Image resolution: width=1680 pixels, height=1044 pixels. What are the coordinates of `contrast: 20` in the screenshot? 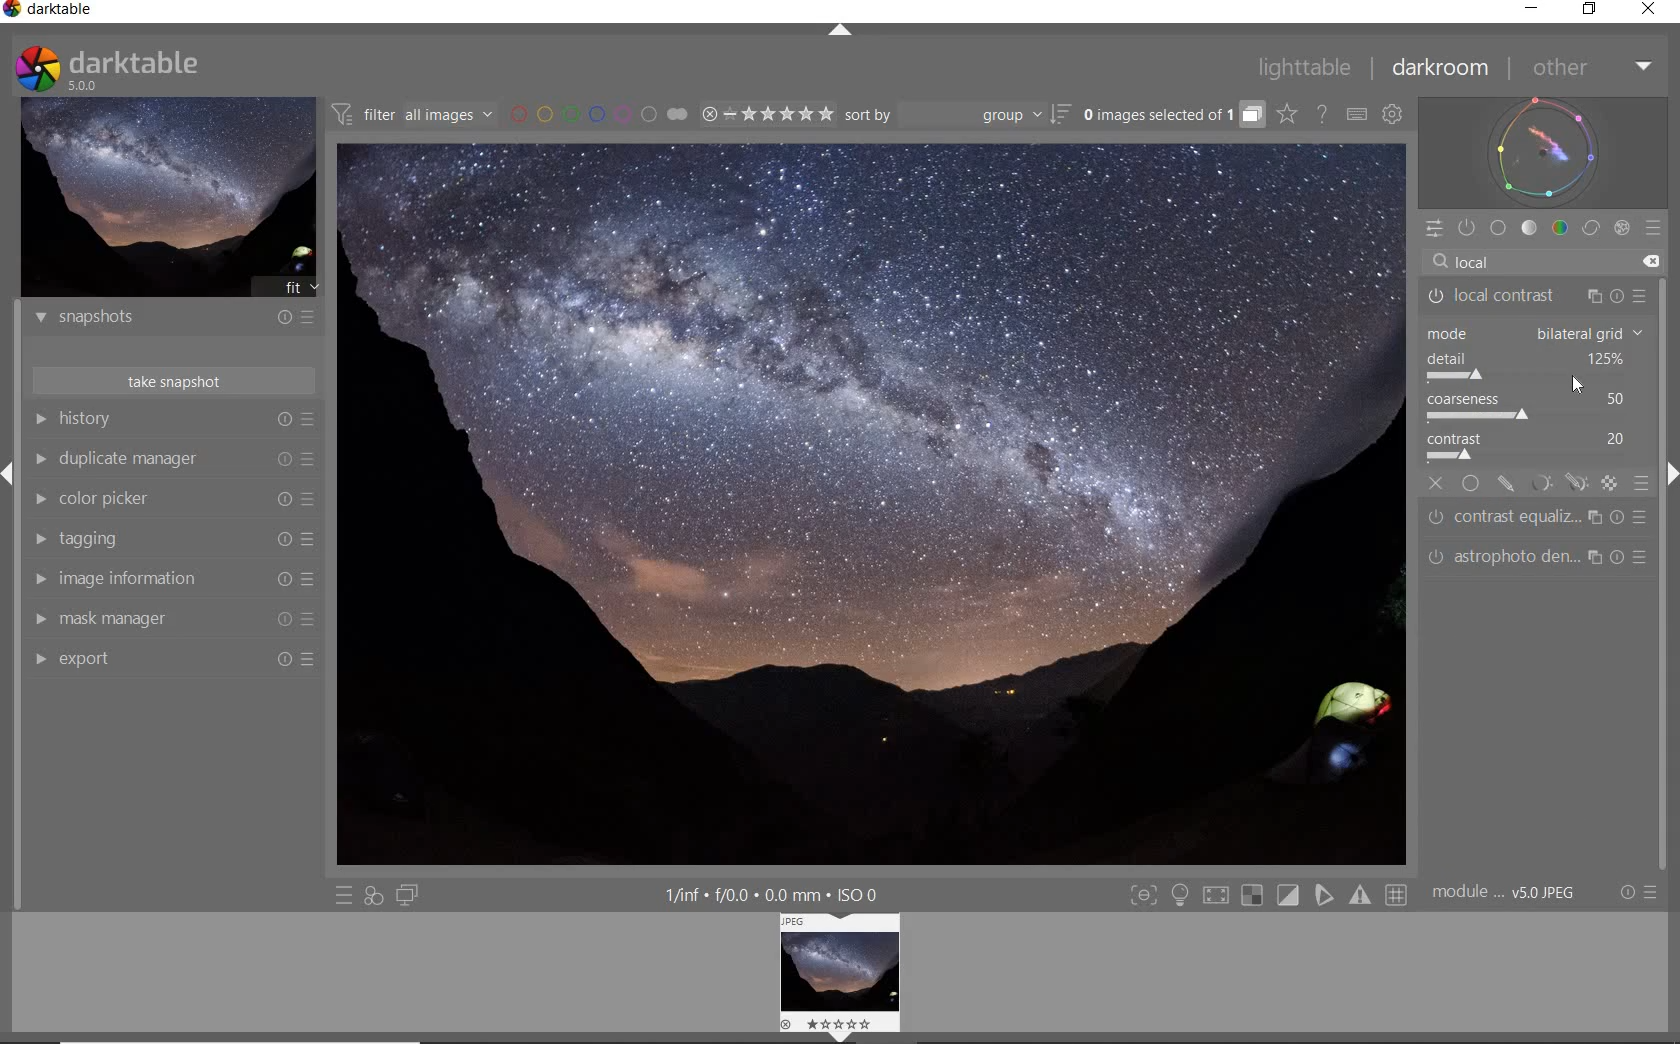 It's located at (1531, 440).